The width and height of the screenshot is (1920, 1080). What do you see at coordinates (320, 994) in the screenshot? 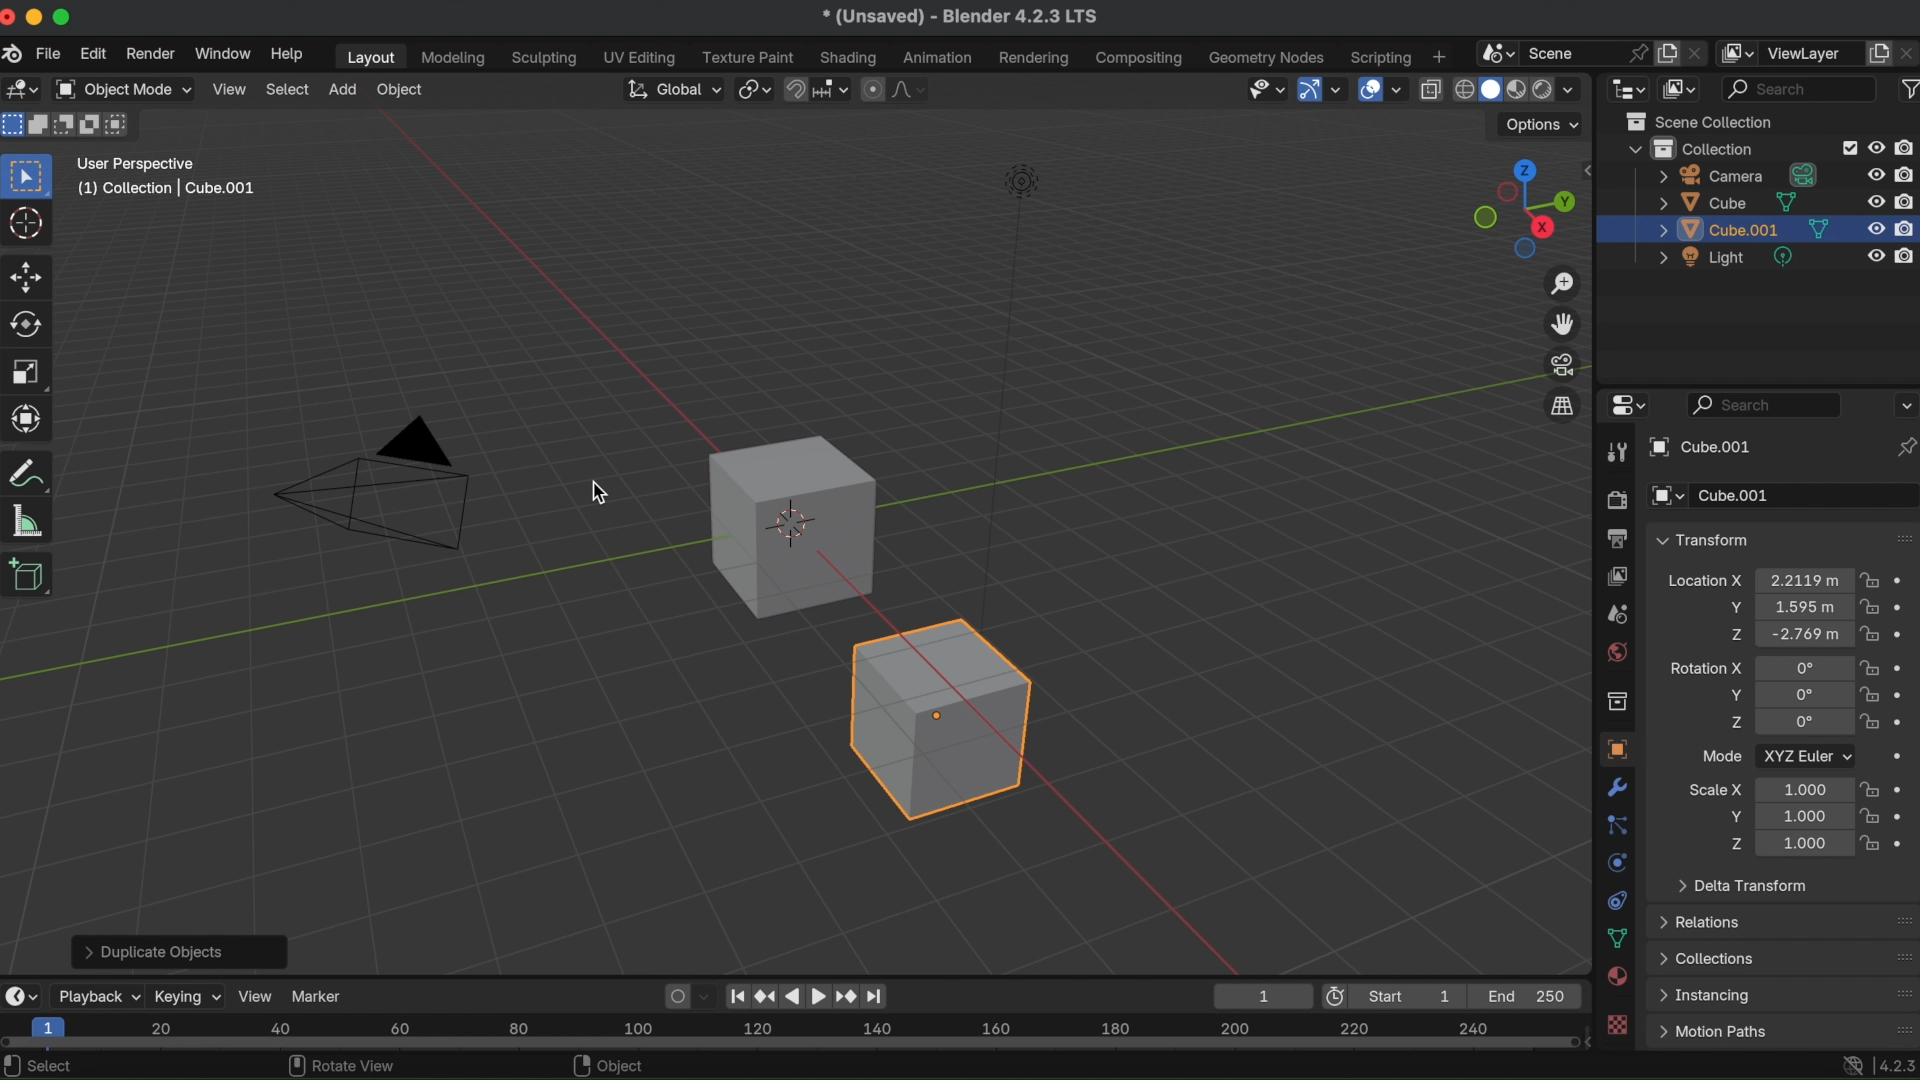
I see `marker` at bounding box center [320, 994].